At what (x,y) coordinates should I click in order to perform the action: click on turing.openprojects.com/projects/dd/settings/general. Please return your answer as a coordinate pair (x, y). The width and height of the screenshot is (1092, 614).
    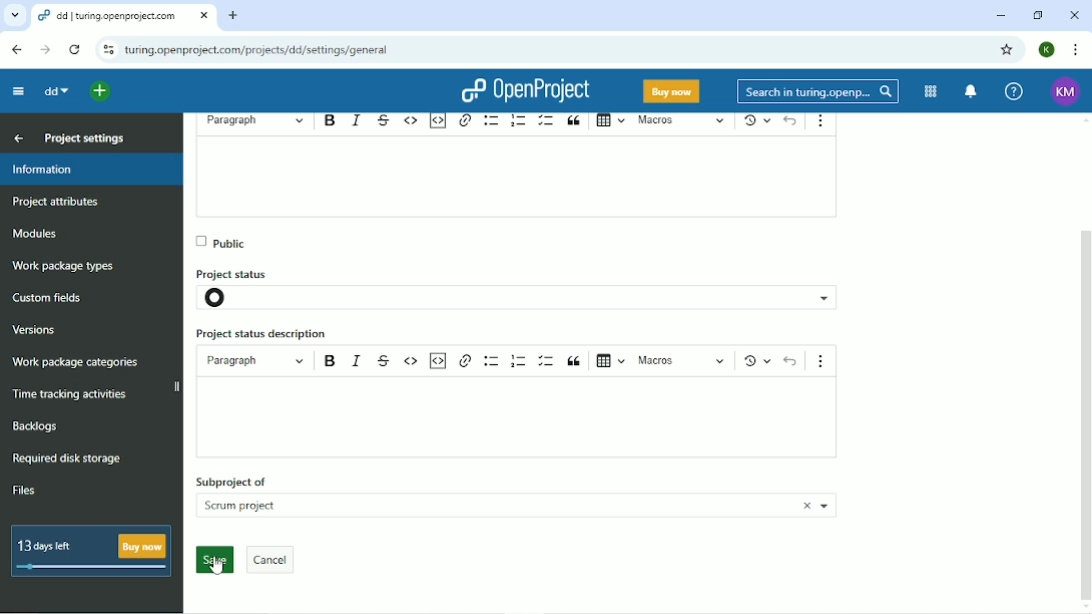
    Looking at the image, I should click on (263, 49).